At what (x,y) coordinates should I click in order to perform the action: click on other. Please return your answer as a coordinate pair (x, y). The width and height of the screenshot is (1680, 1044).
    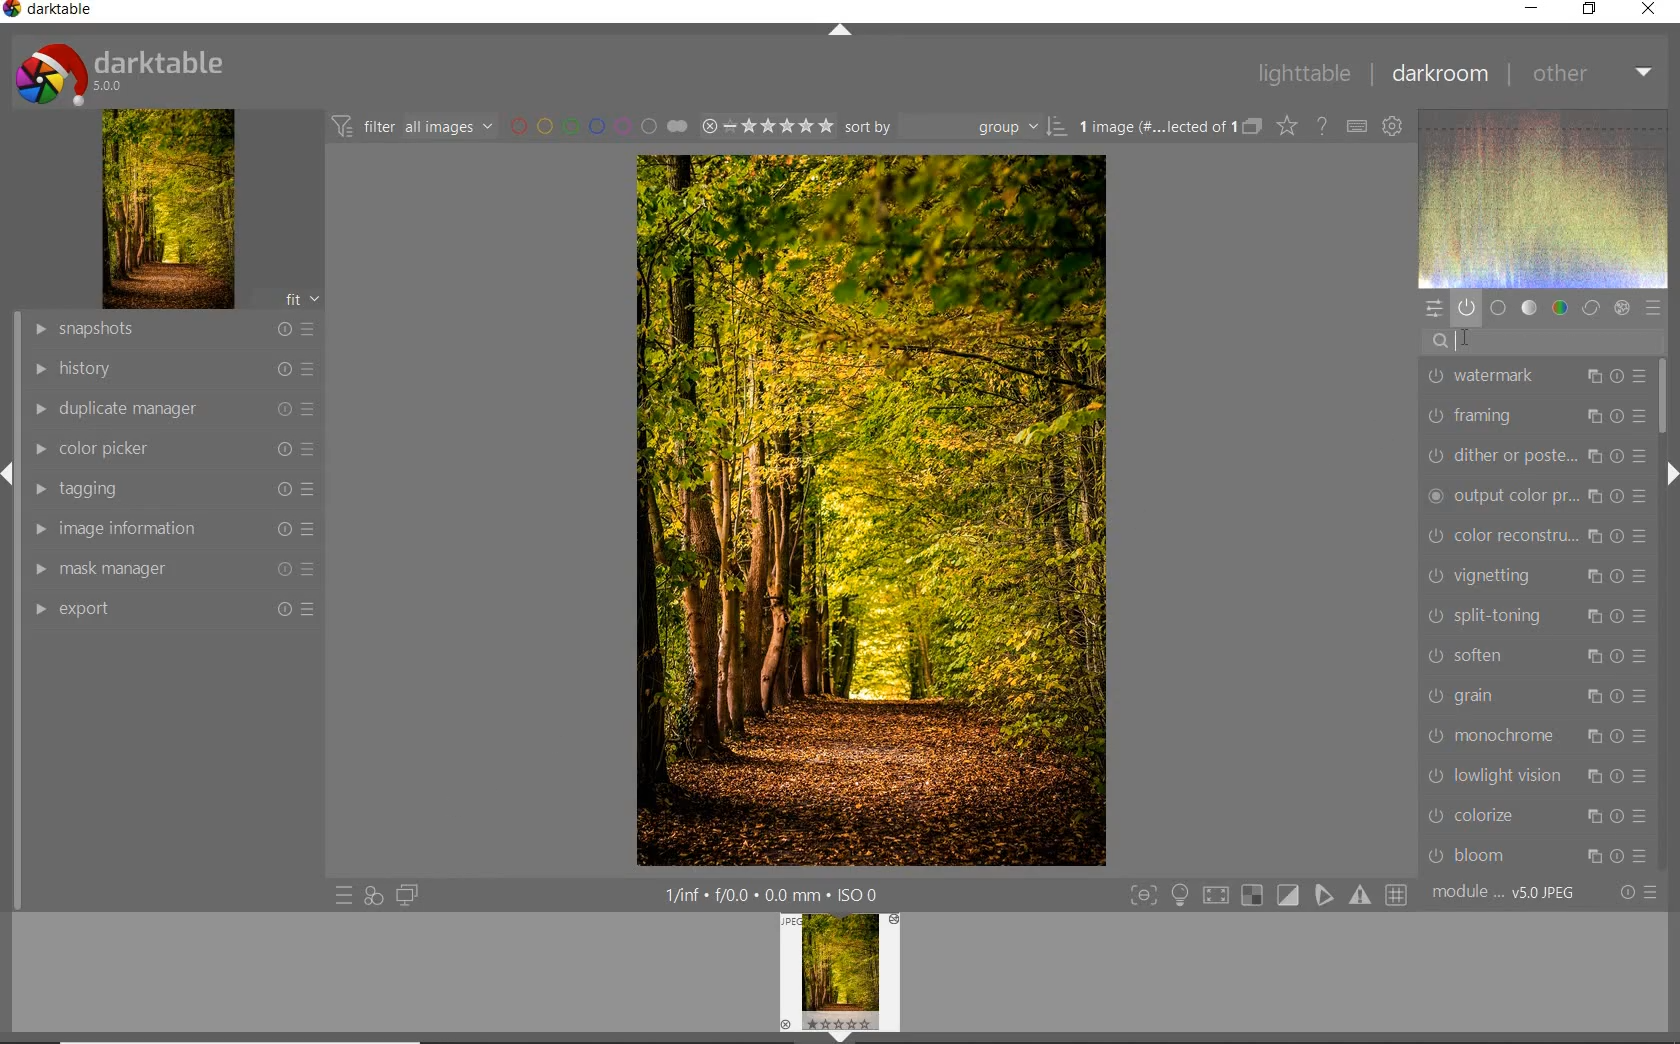
    Looking at the image, I should click on (1594, 75).